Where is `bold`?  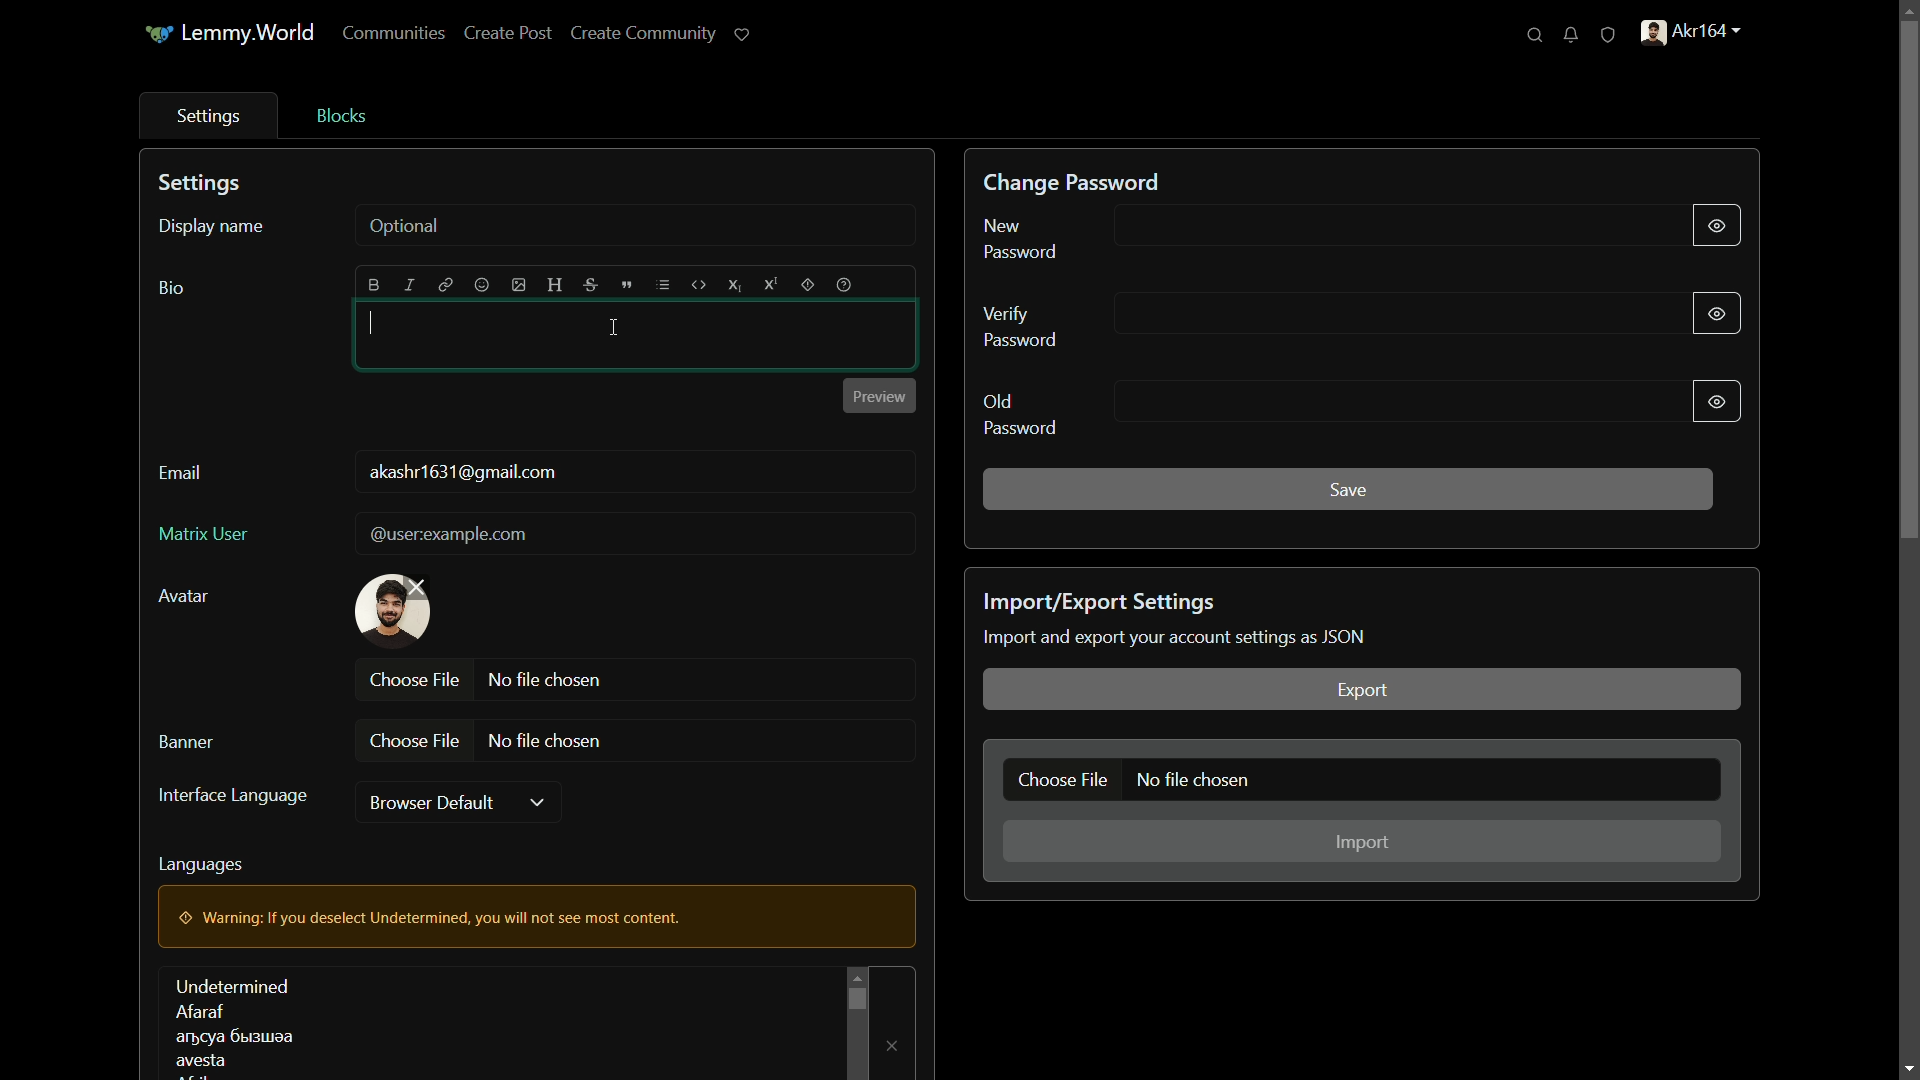
bold is located at coordinates (375, 286).